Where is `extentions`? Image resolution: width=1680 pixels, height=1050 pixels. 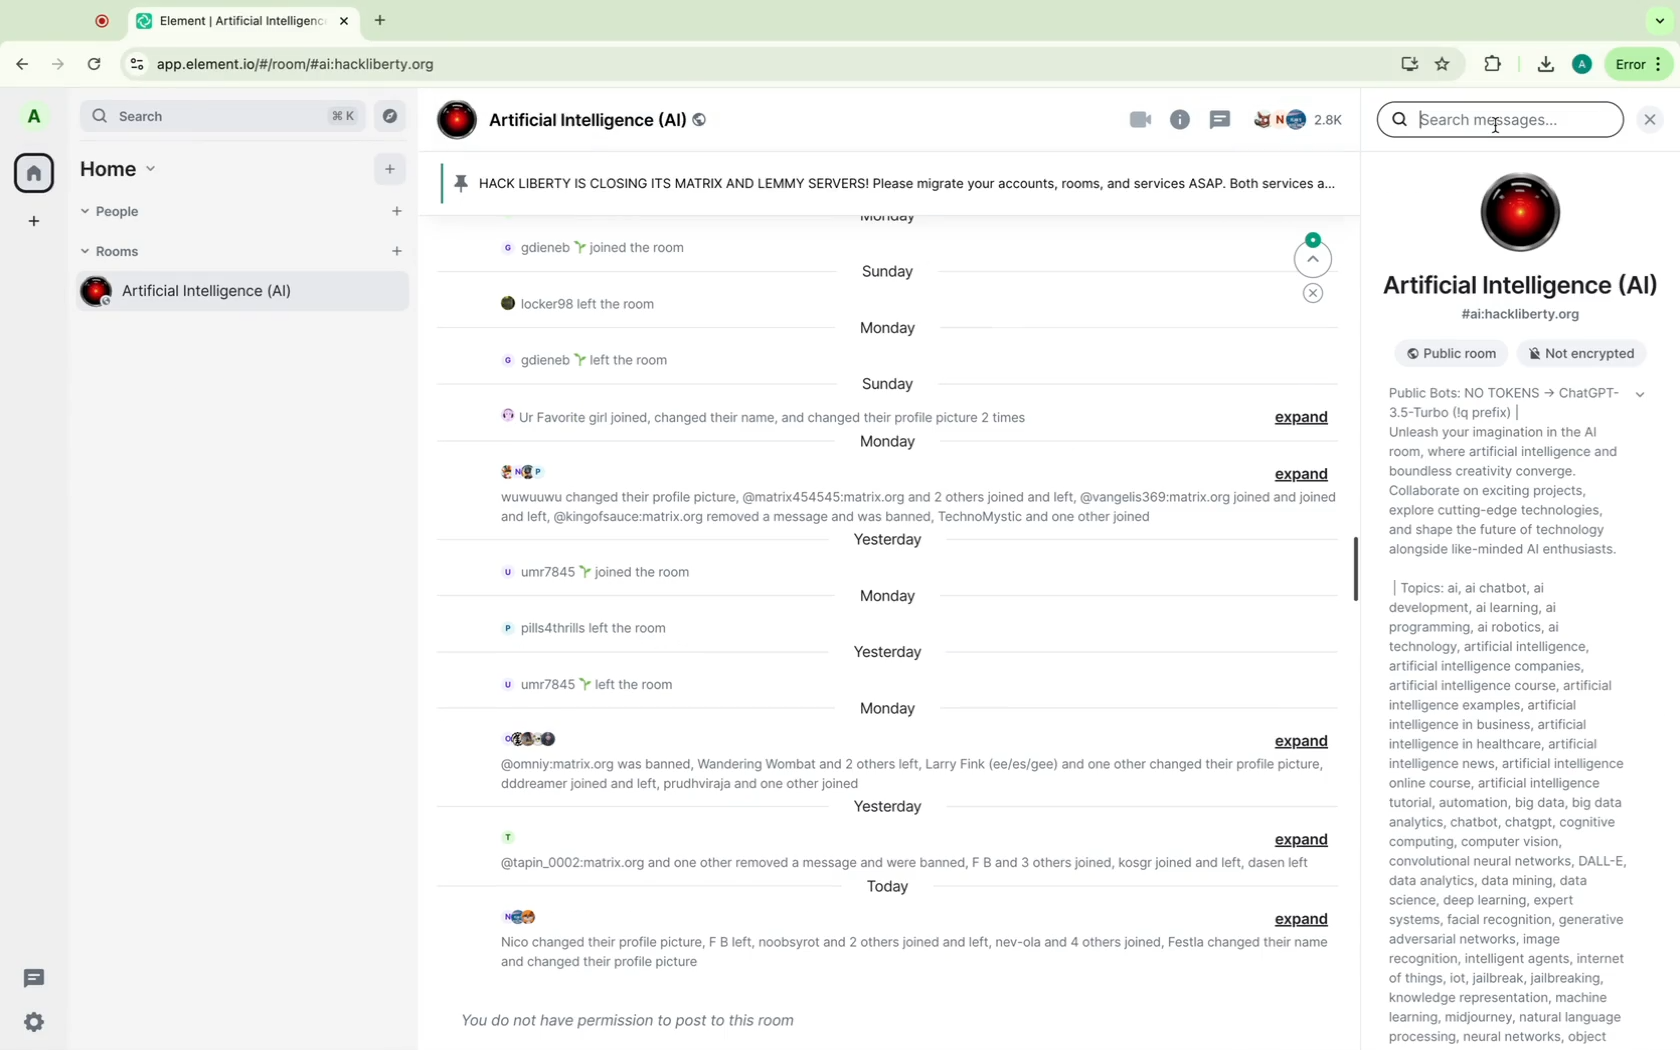
extentions is located at coordinates (1492, 66).